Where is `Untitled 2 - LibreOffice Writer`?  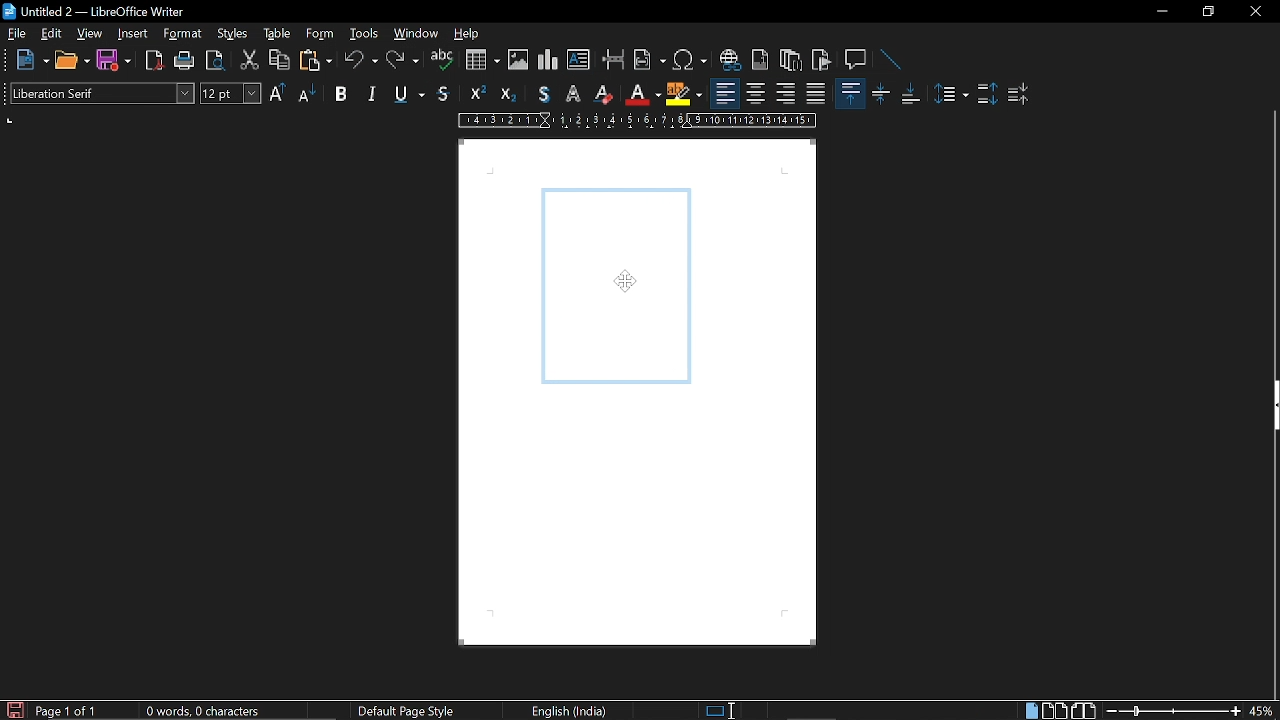
Untitled 2 - LibreOffice Writer is located at coordinates (100, 13).